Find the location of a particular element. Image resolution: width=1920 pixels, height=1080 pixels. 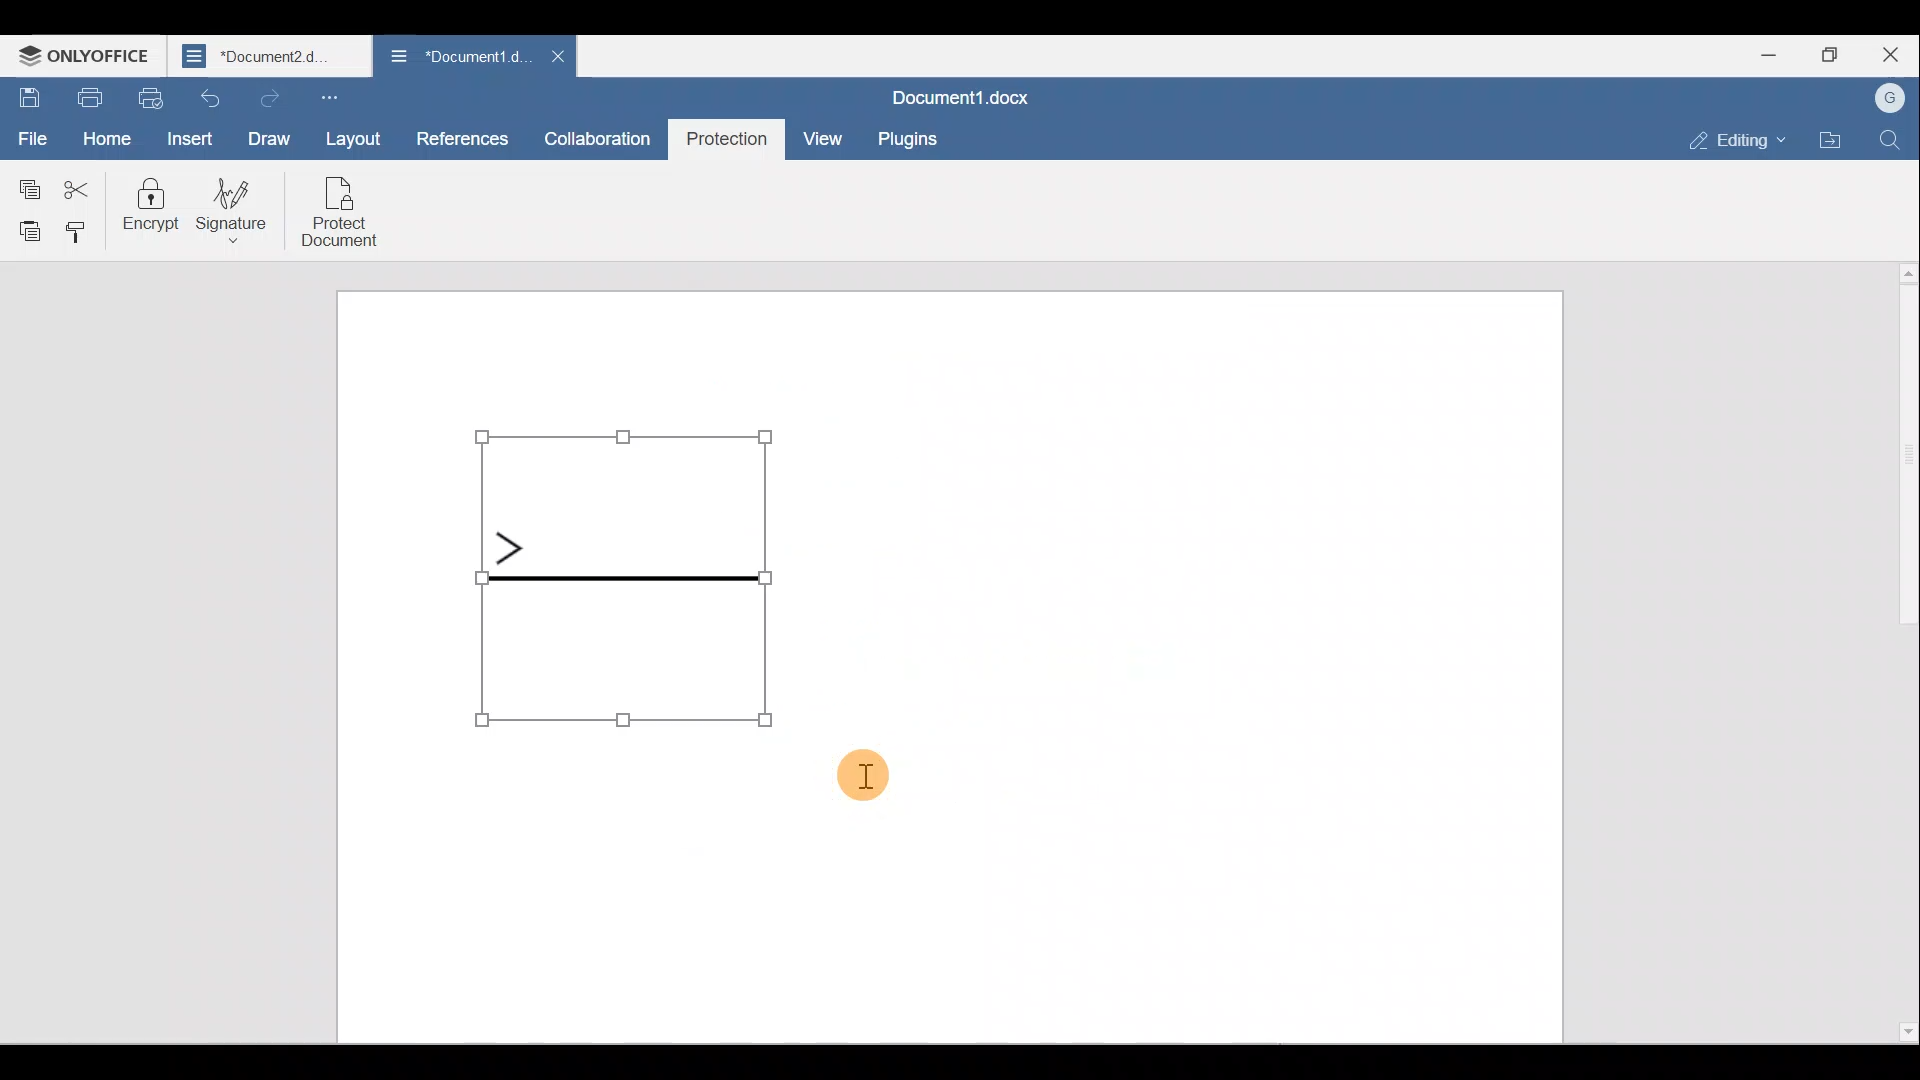

Customize quick access toolbar is located at coordinates (340, 98).